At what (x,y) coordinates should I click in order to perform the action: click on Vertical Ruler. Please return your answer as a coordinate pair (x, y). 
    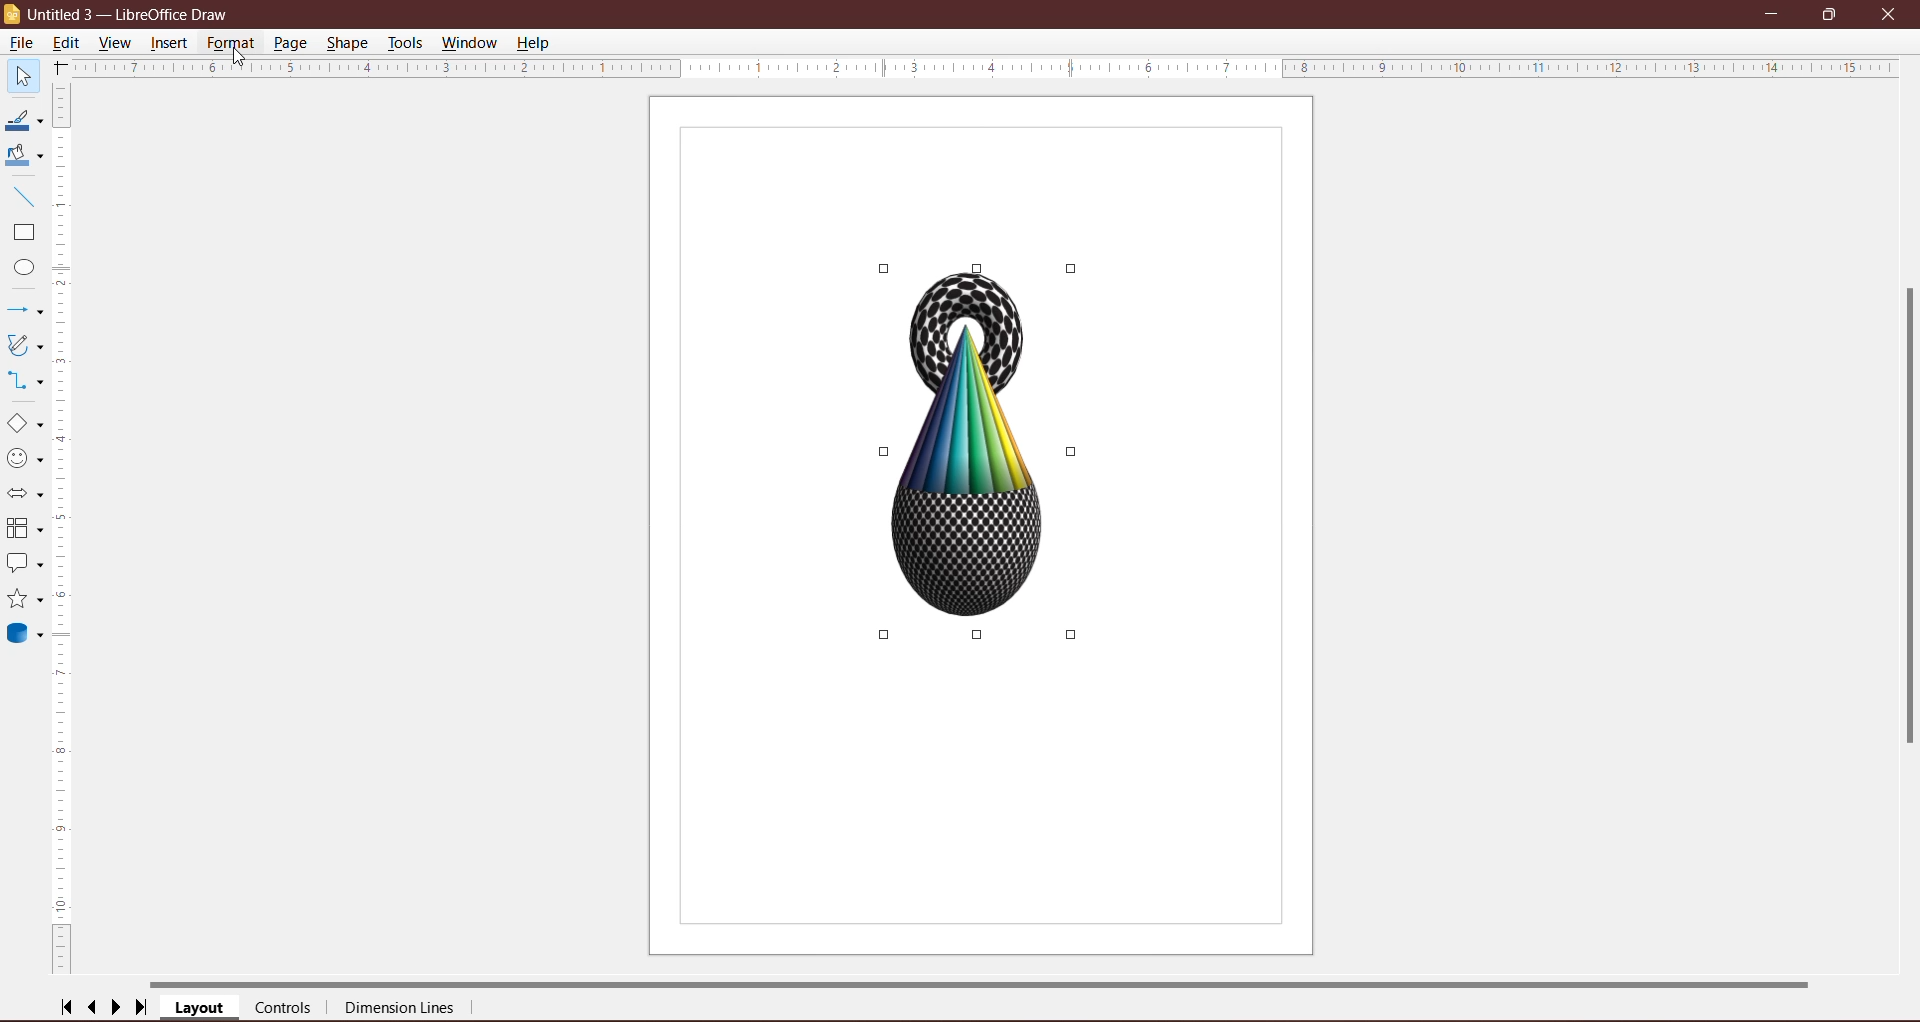
    Looking at the image, I should click on (63, 531).